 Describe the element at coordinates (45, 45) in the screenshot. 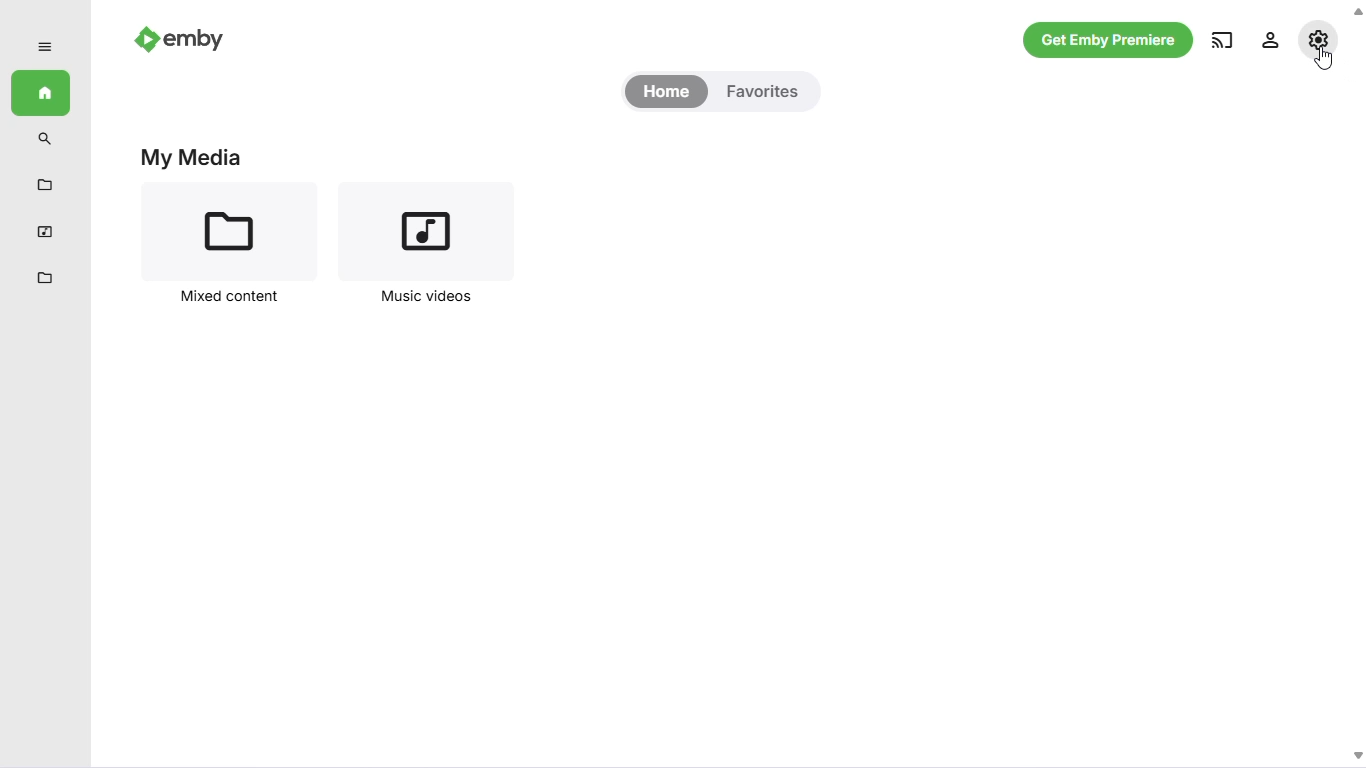

I see `expand` at that location.